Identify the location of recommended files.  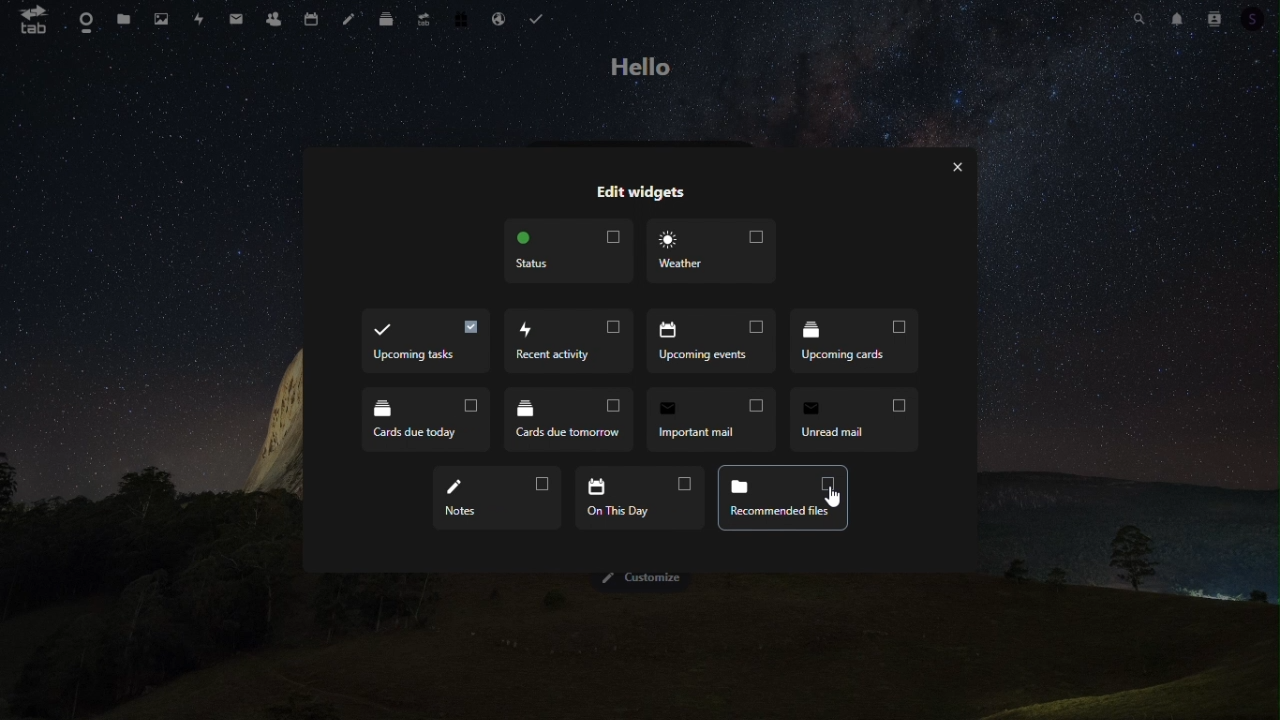
(638, 497).